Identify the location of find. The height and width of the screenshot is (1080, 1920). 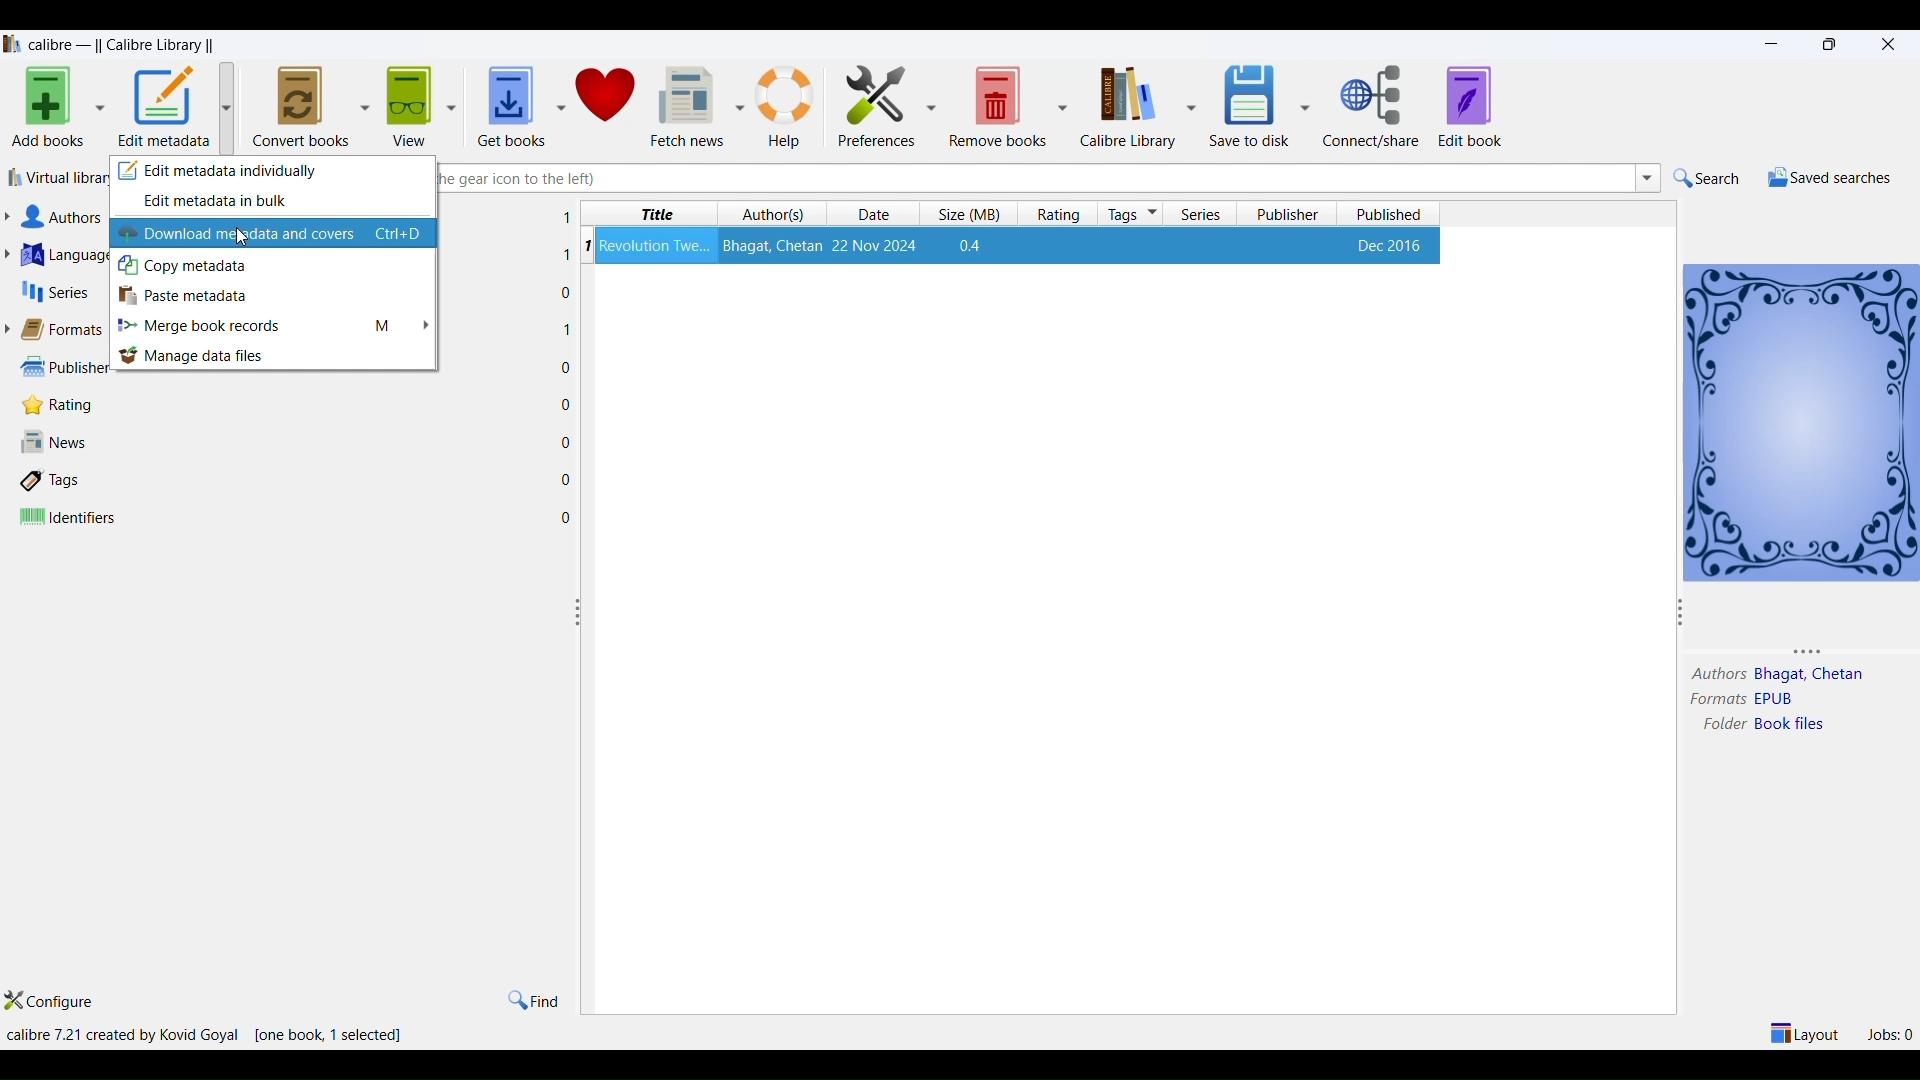
(537, 998).